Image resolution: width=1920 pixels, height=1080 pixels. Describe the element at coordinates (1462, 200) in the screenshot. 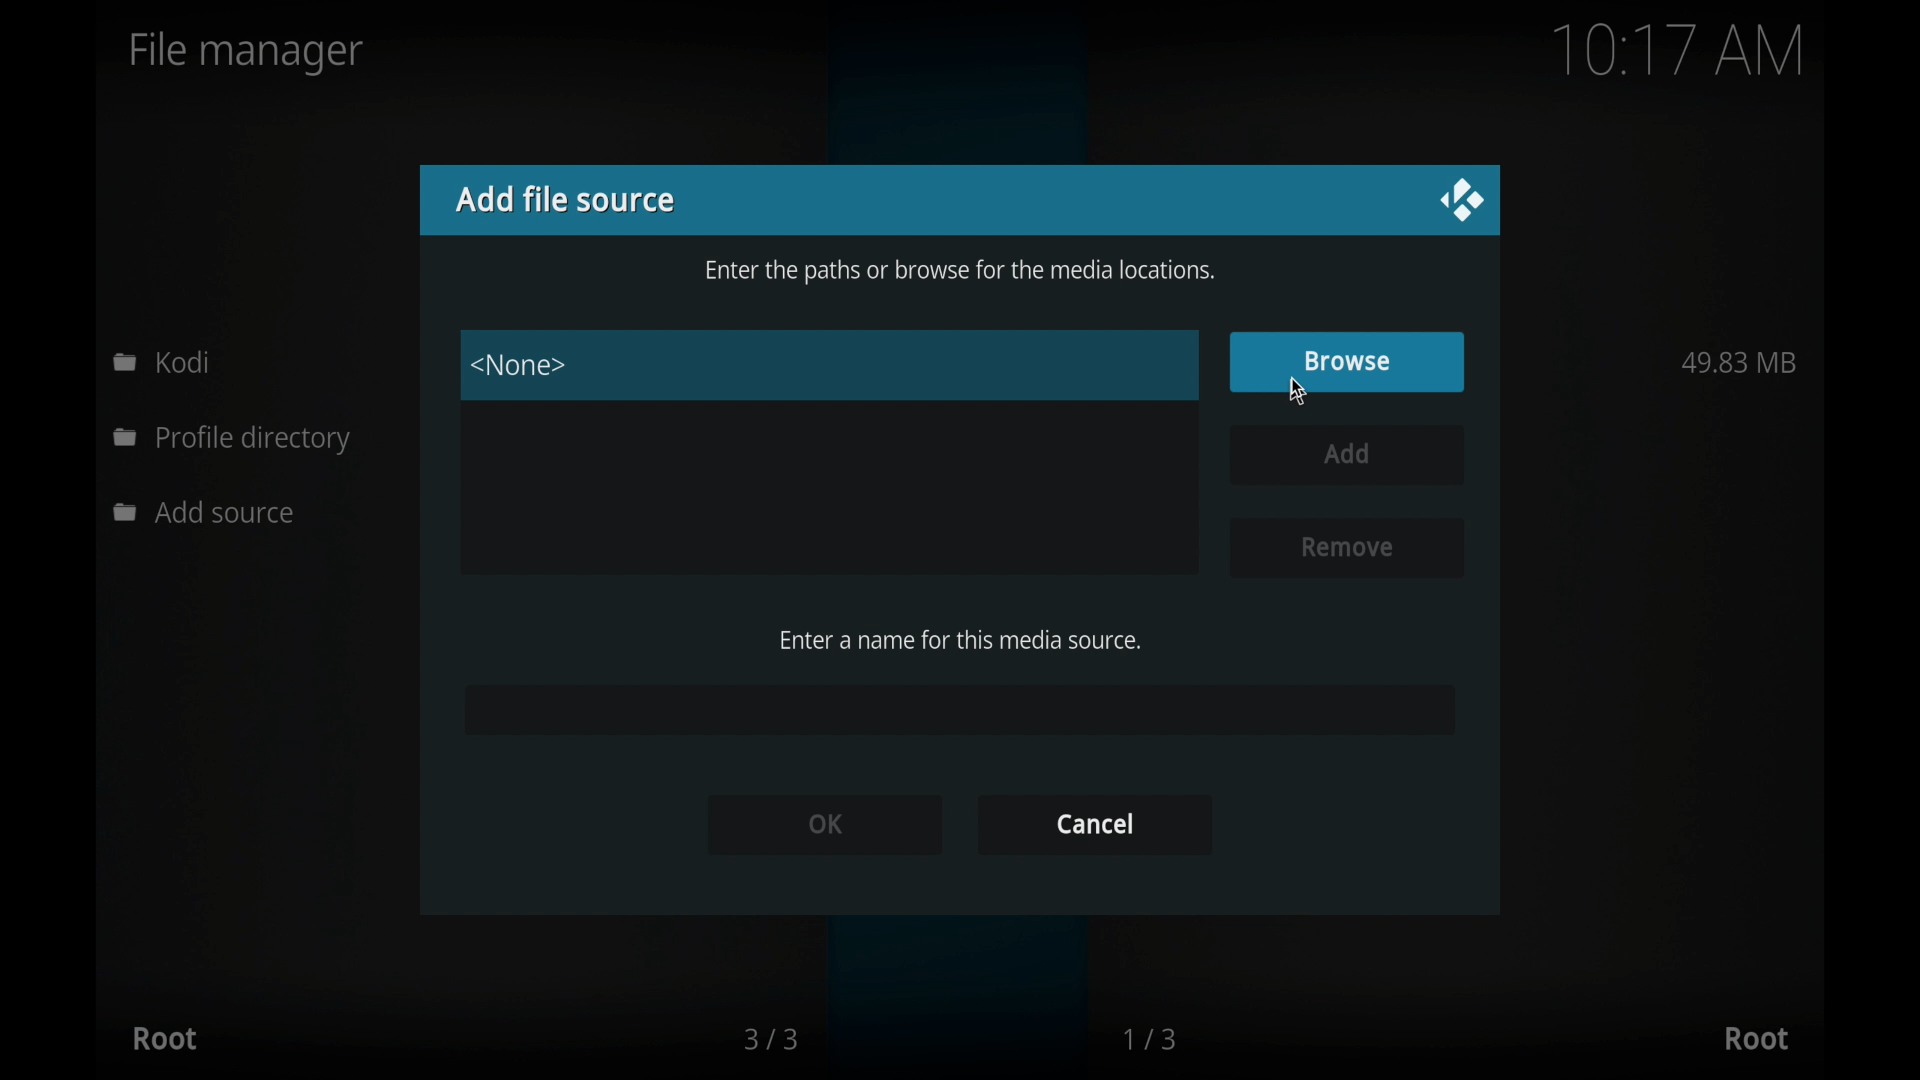

I see `close` at that location.